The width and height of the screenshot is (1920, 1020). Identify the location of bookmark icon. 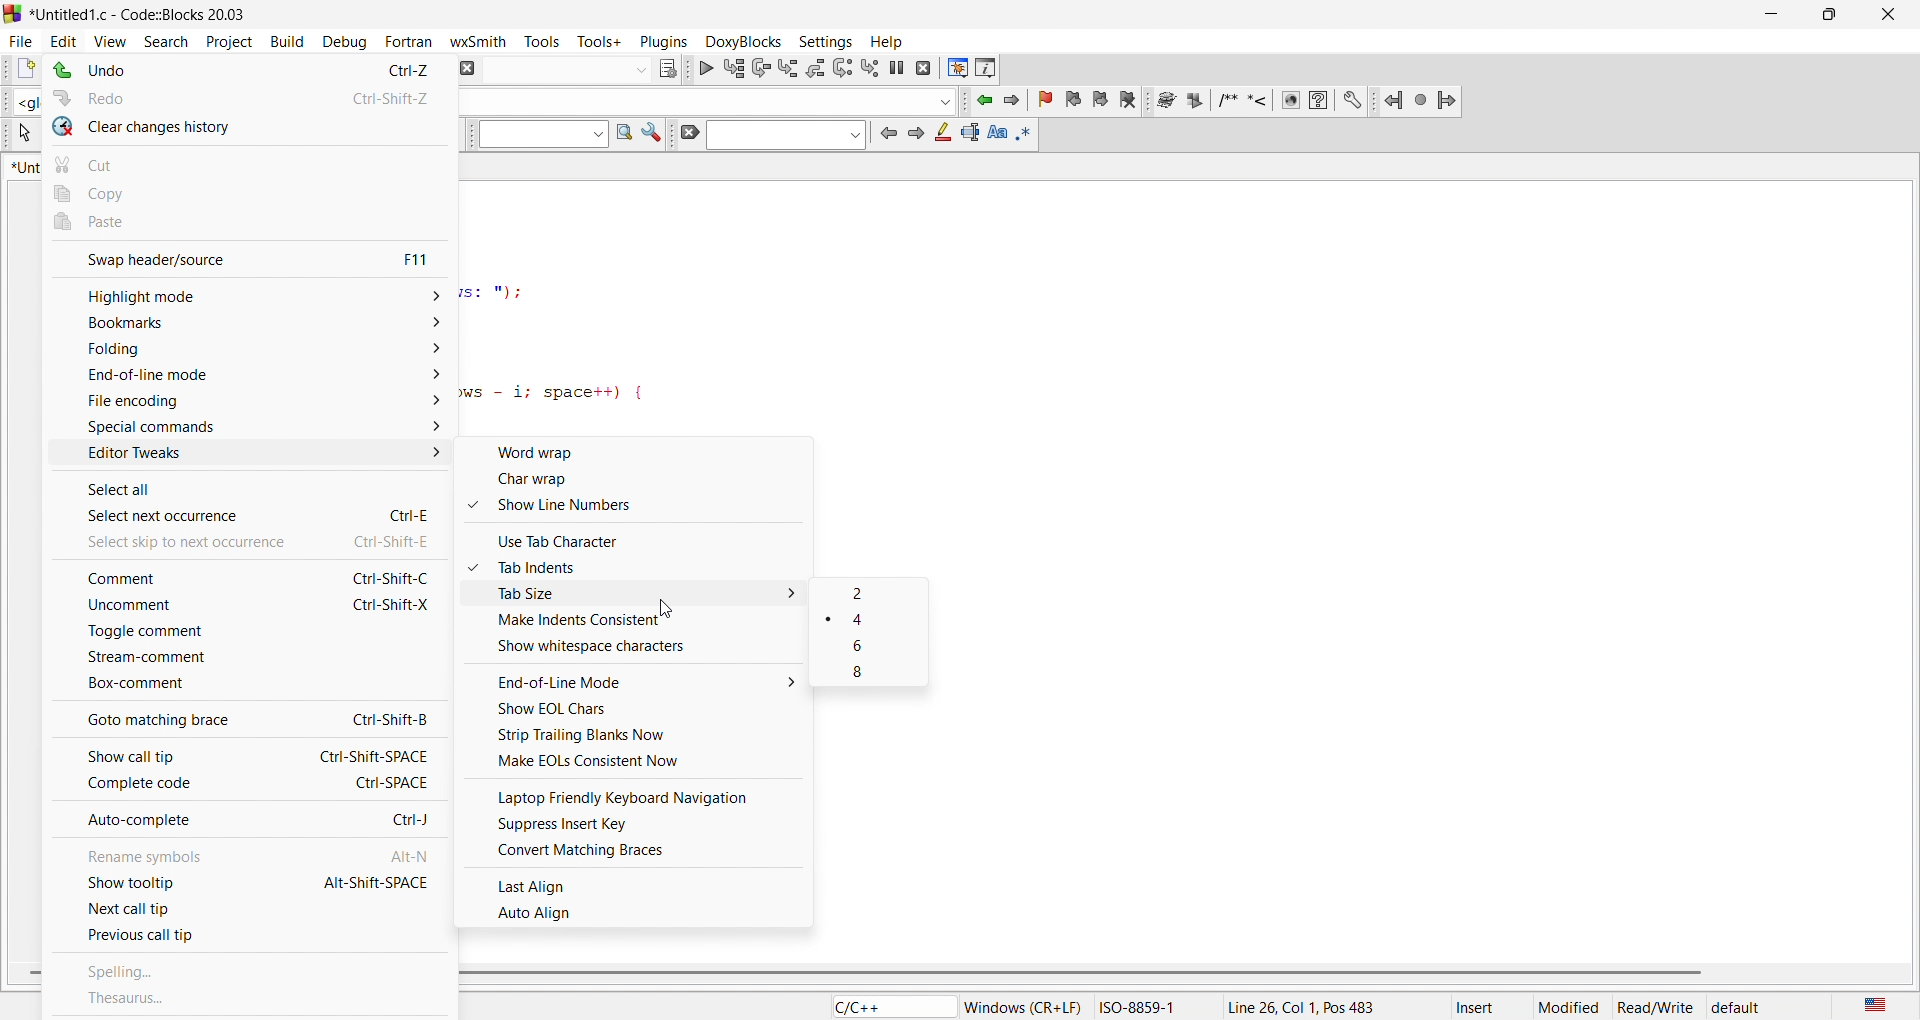
(1085, 101).